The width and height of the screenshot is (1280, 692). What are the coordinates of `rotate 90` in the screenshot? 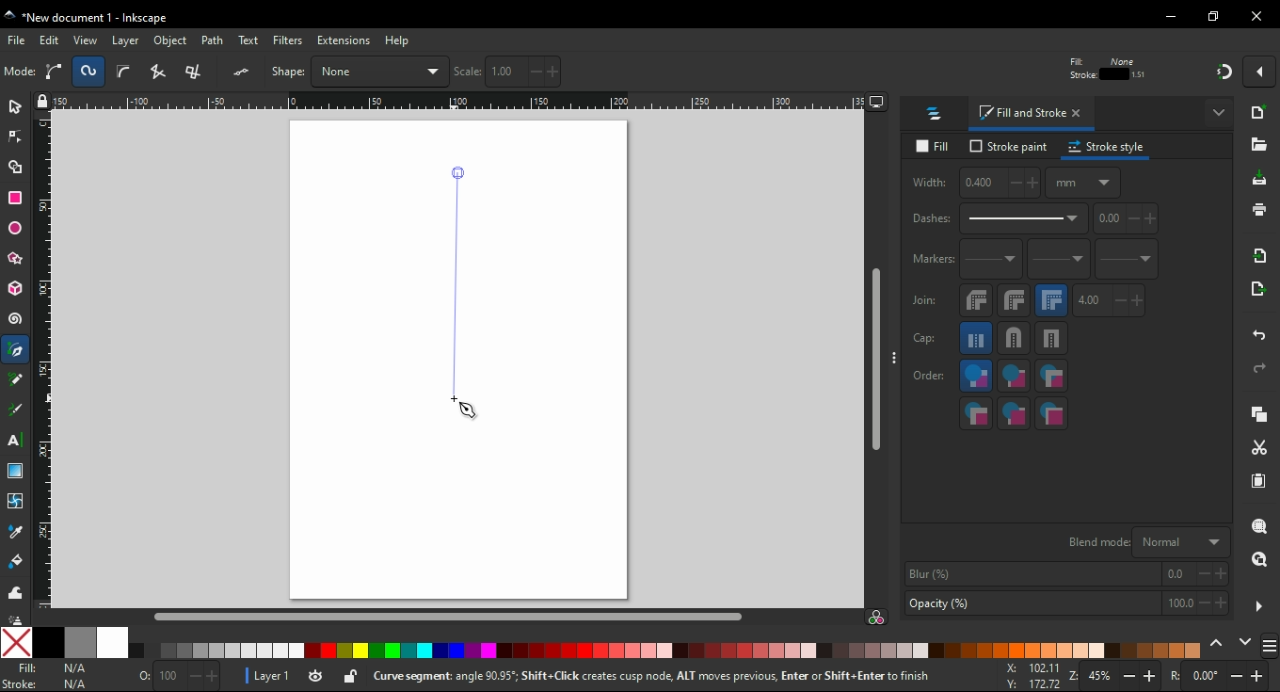 It's located at (208, 72).